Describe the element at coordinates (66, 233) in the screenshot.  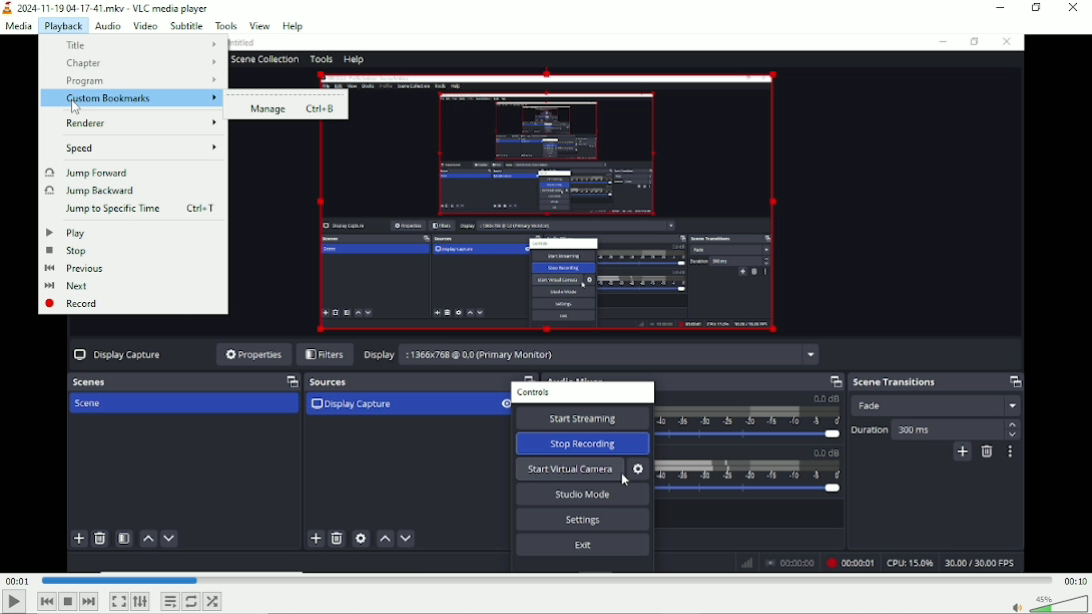
I see `Play` at that location.